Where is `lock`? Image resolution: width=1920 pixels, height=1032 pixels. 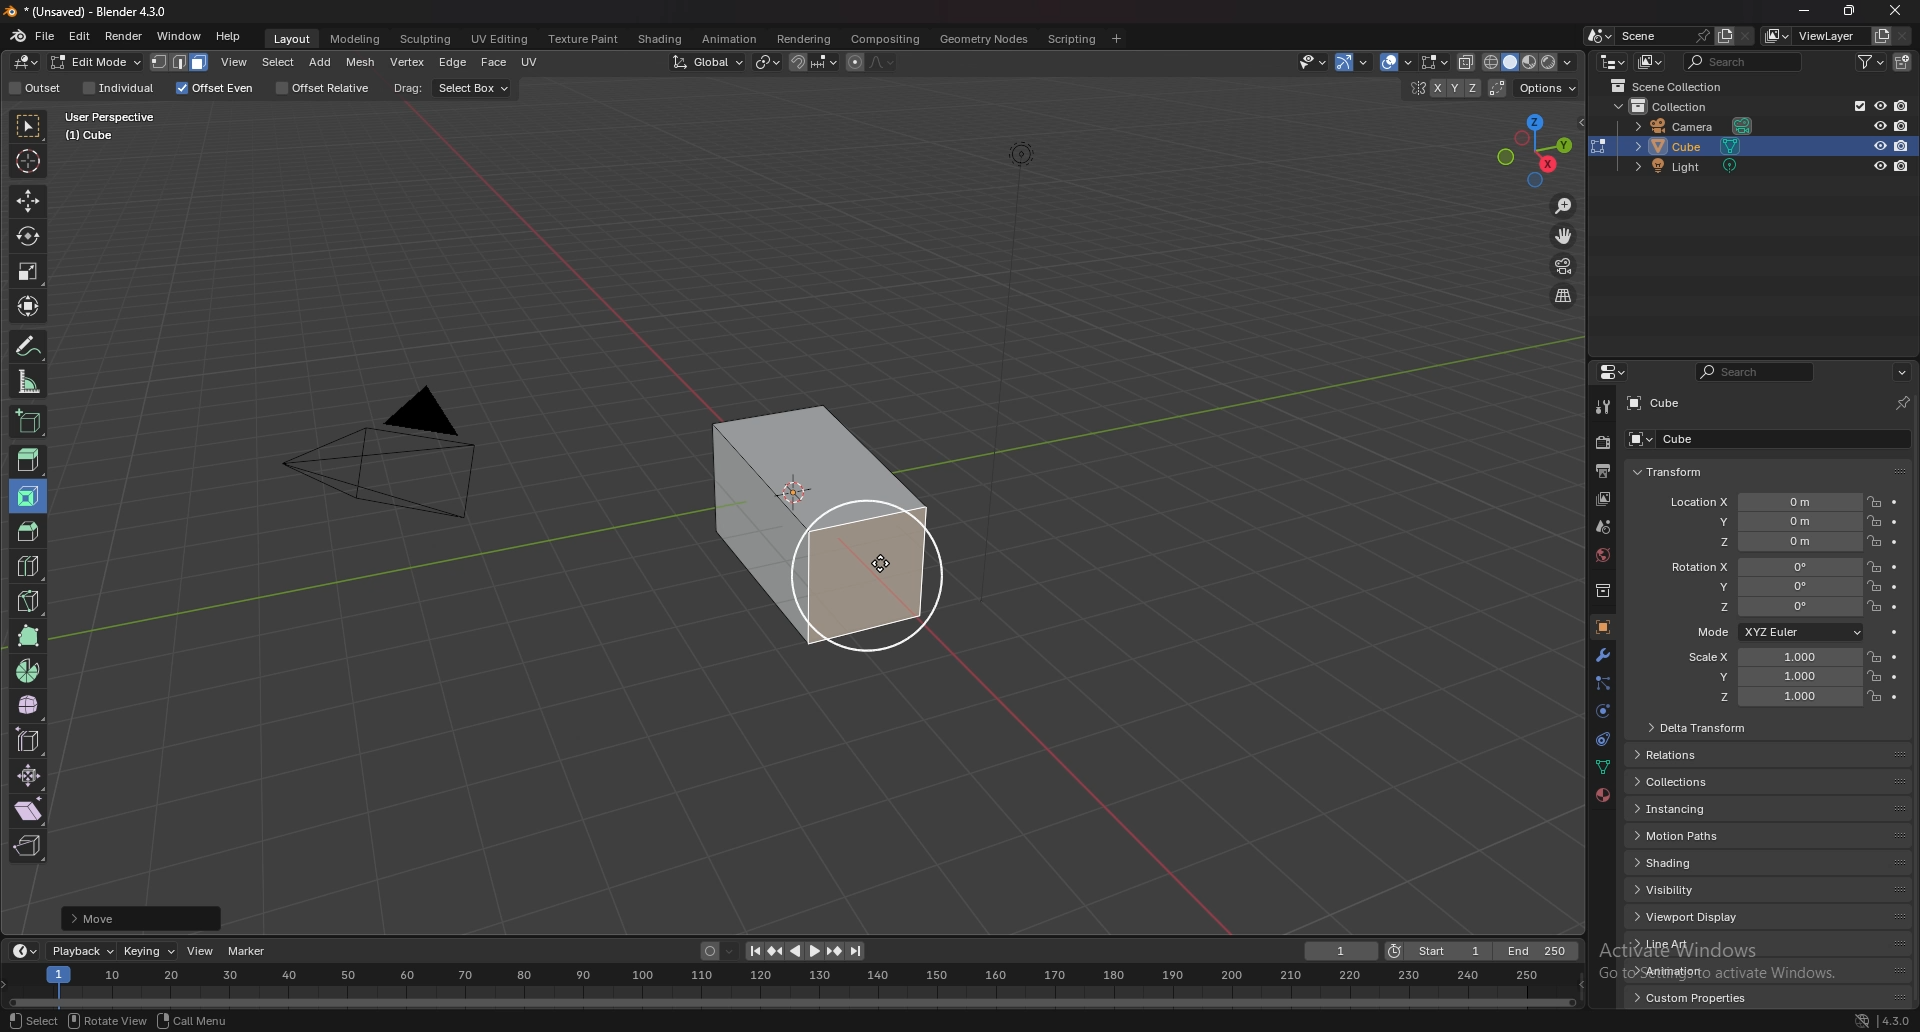
lock is located at coordinates (1874, 520).